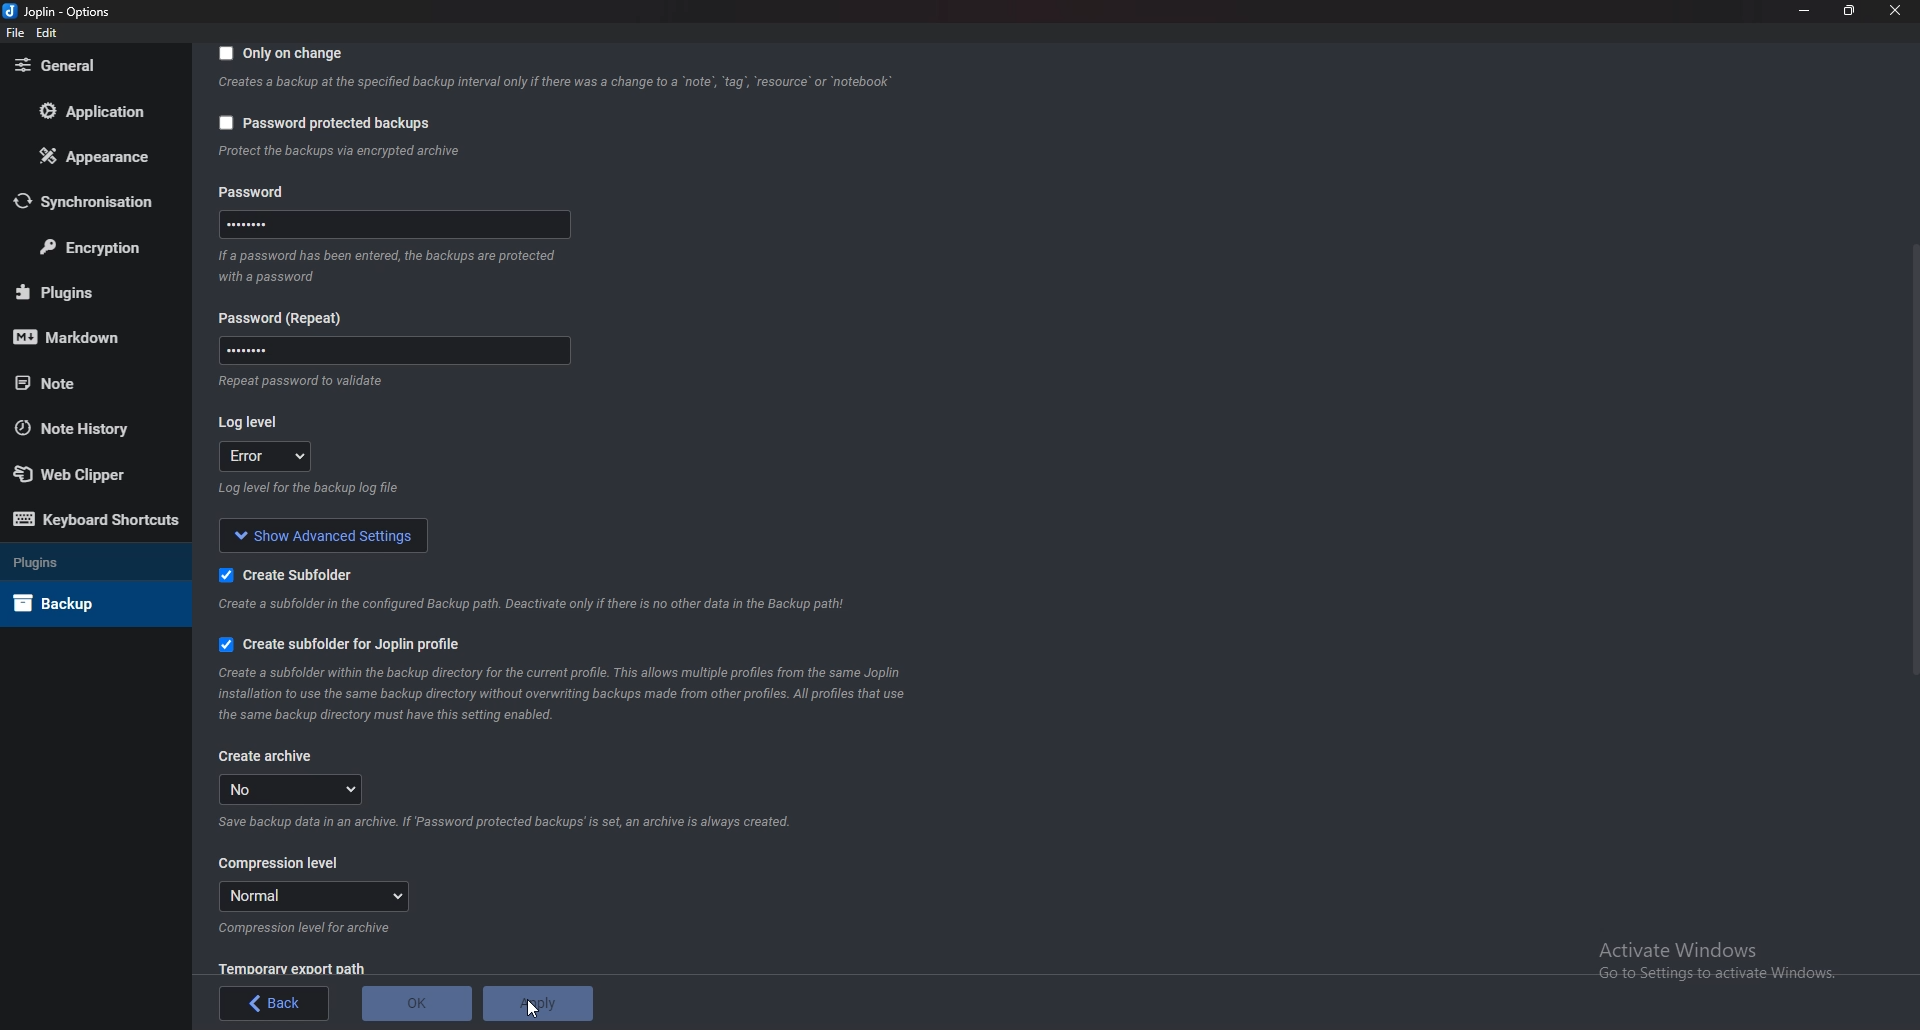  What do you see at coordinates (81, 339) in the screenshot?
I see `mark down` at bounding box center [81, 339].